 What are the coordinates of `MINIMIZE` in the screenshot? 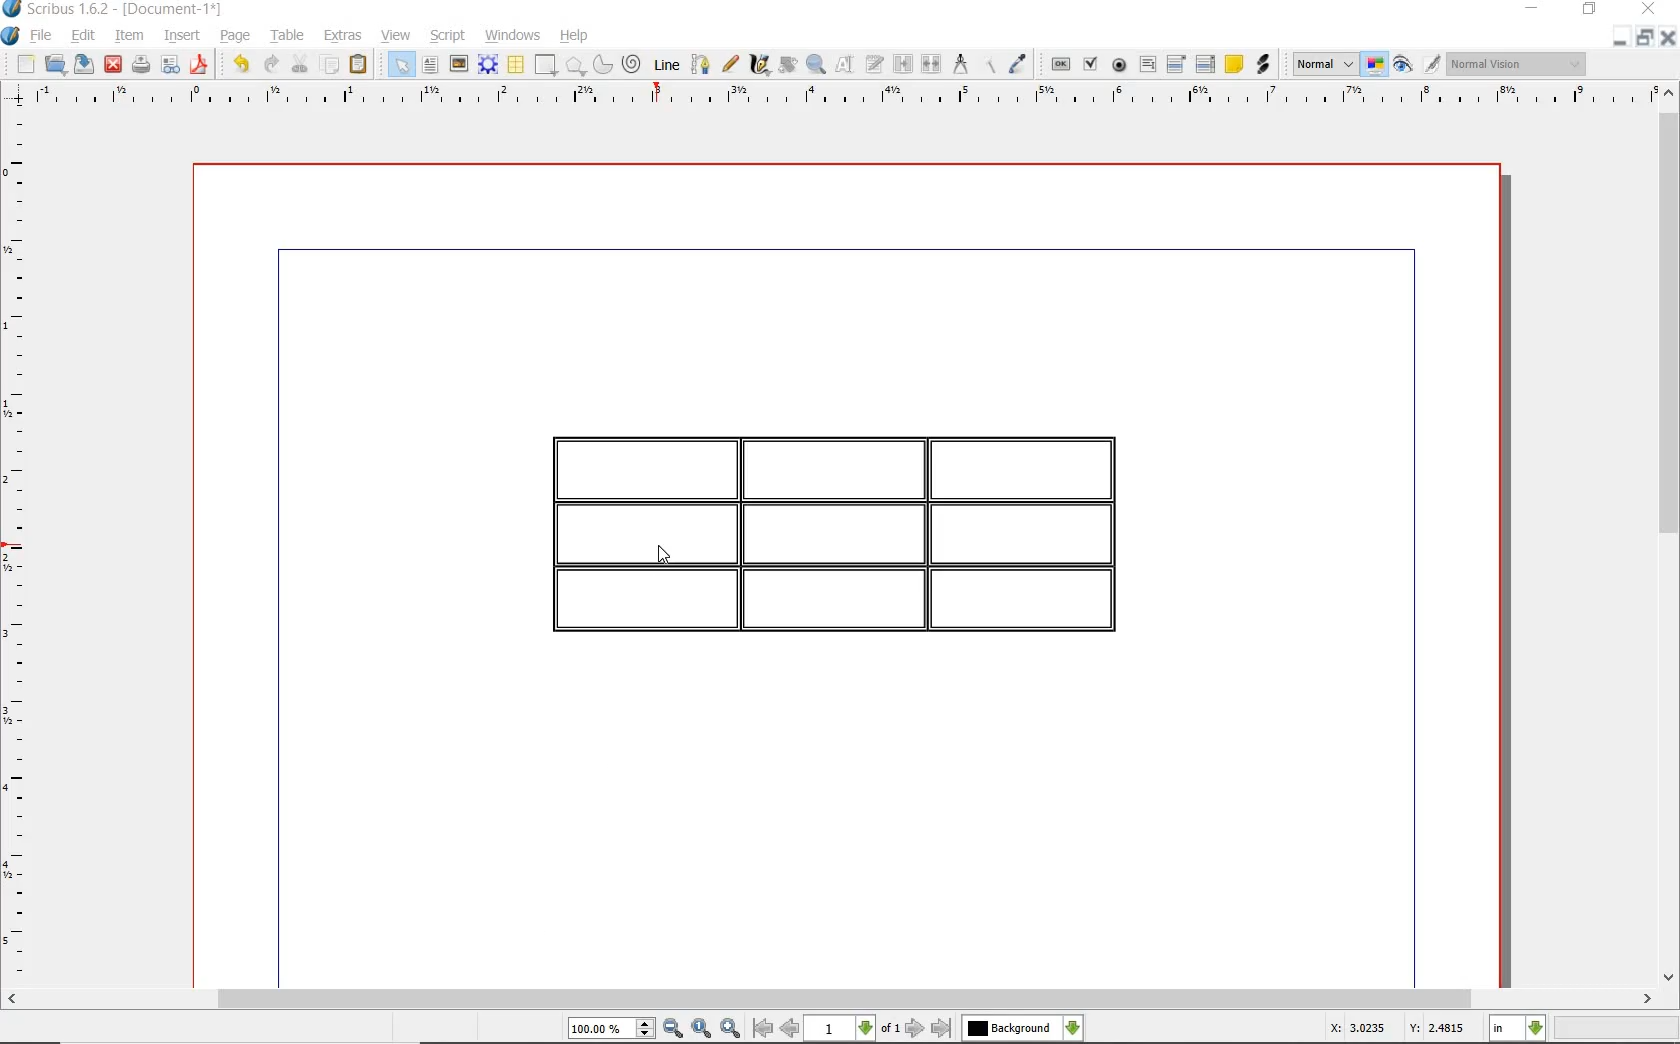 It's located at (1621, 37).